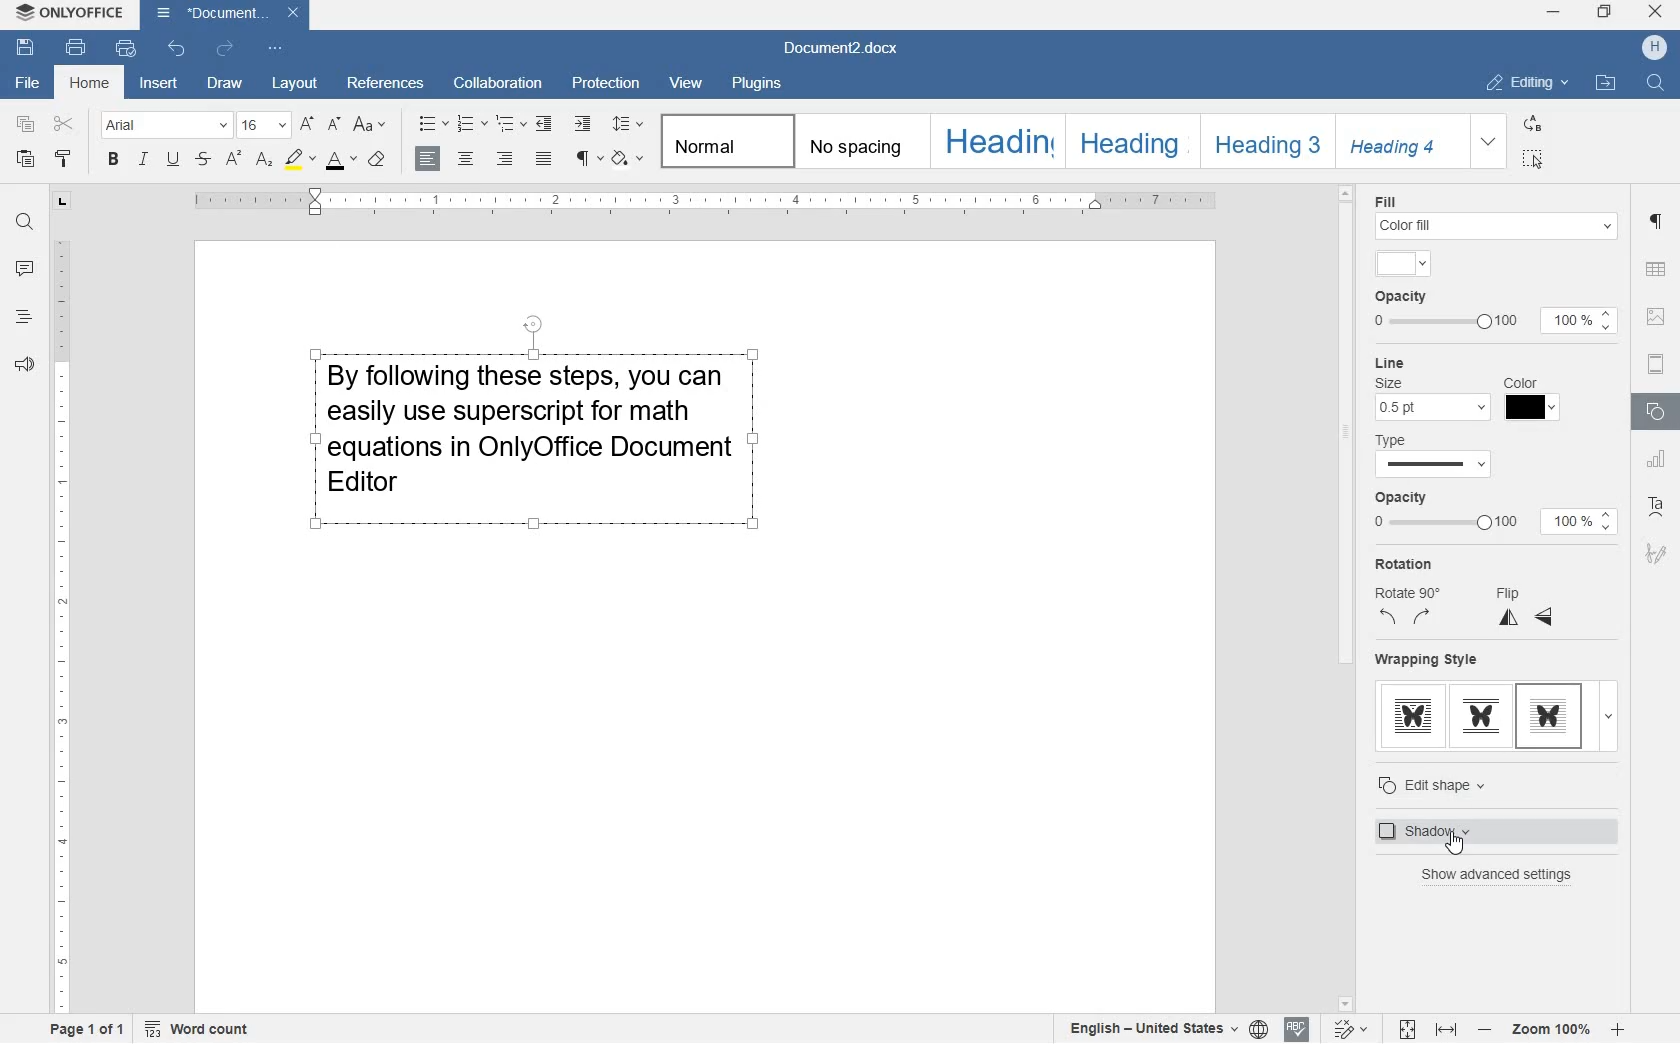  Describe the element at coordinates (1481, 716) in the screenshot. I see `top & bottom` at that location.